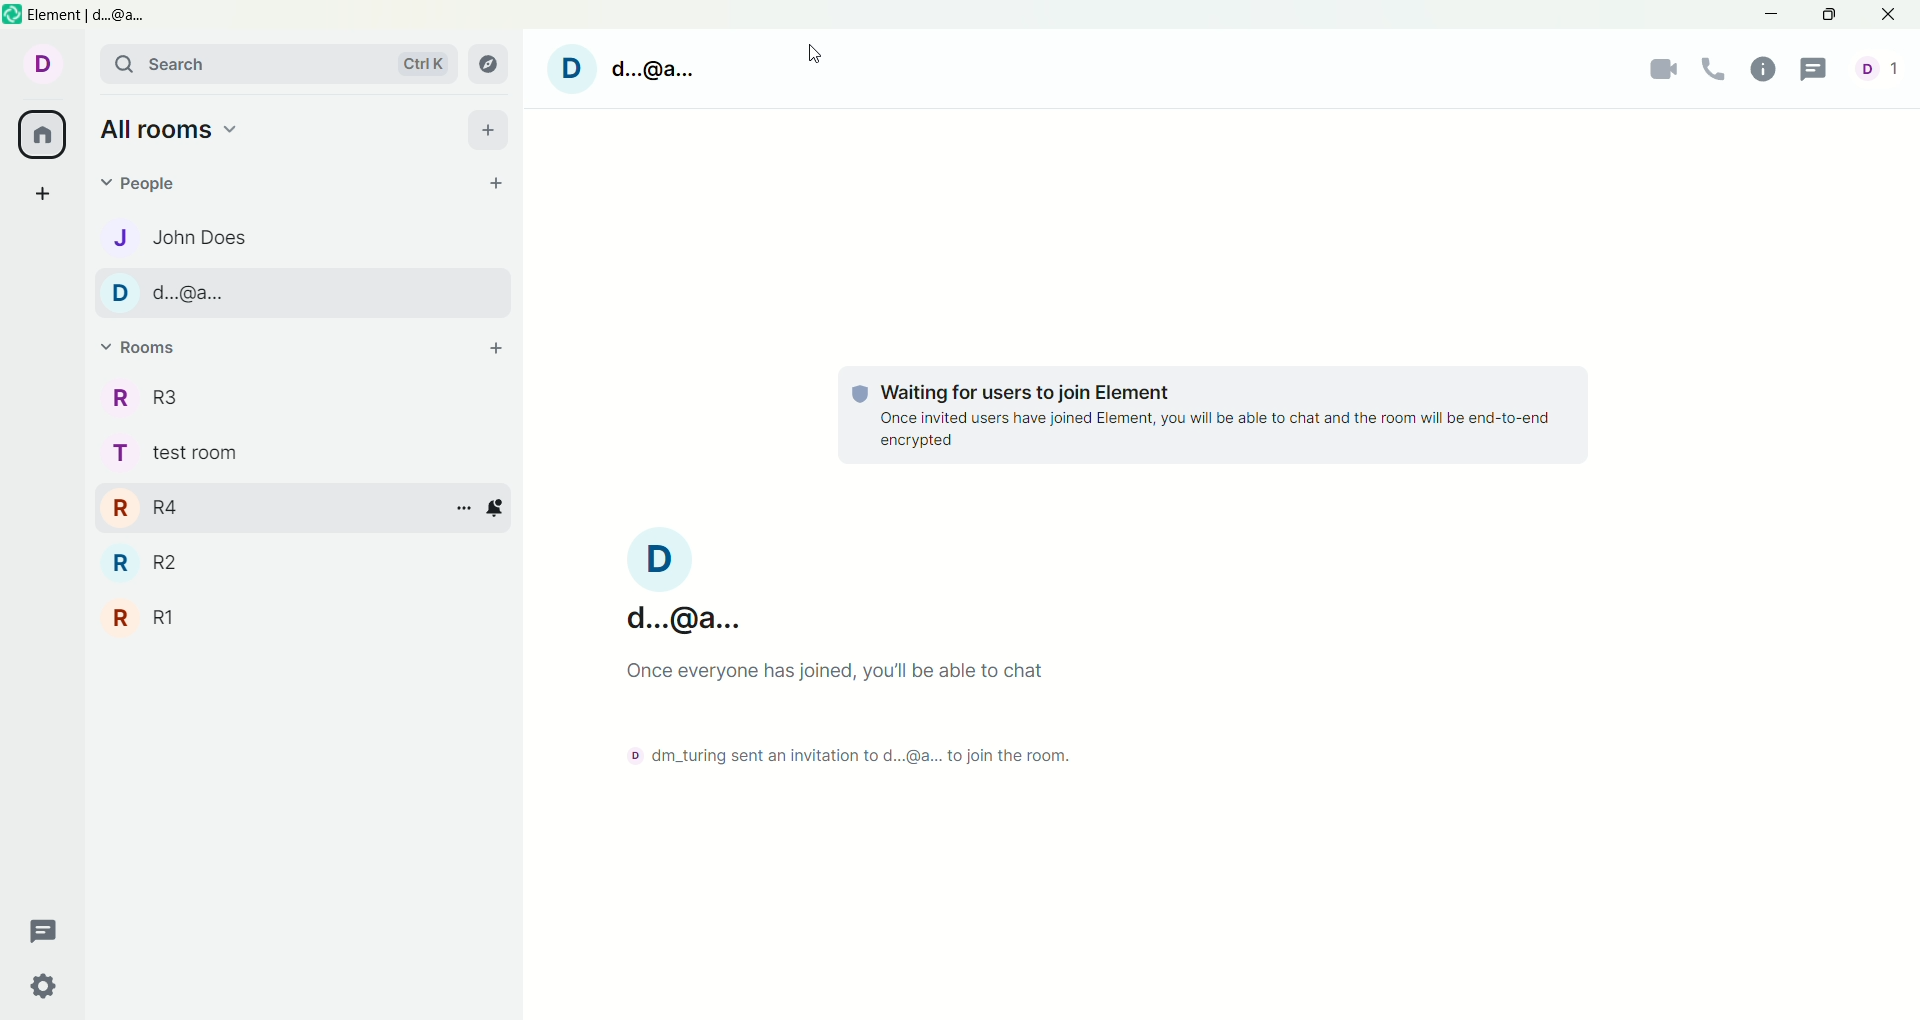  Describe the element at coordinates (272, 508) in the screenshot. I see `R4 room` at that location.